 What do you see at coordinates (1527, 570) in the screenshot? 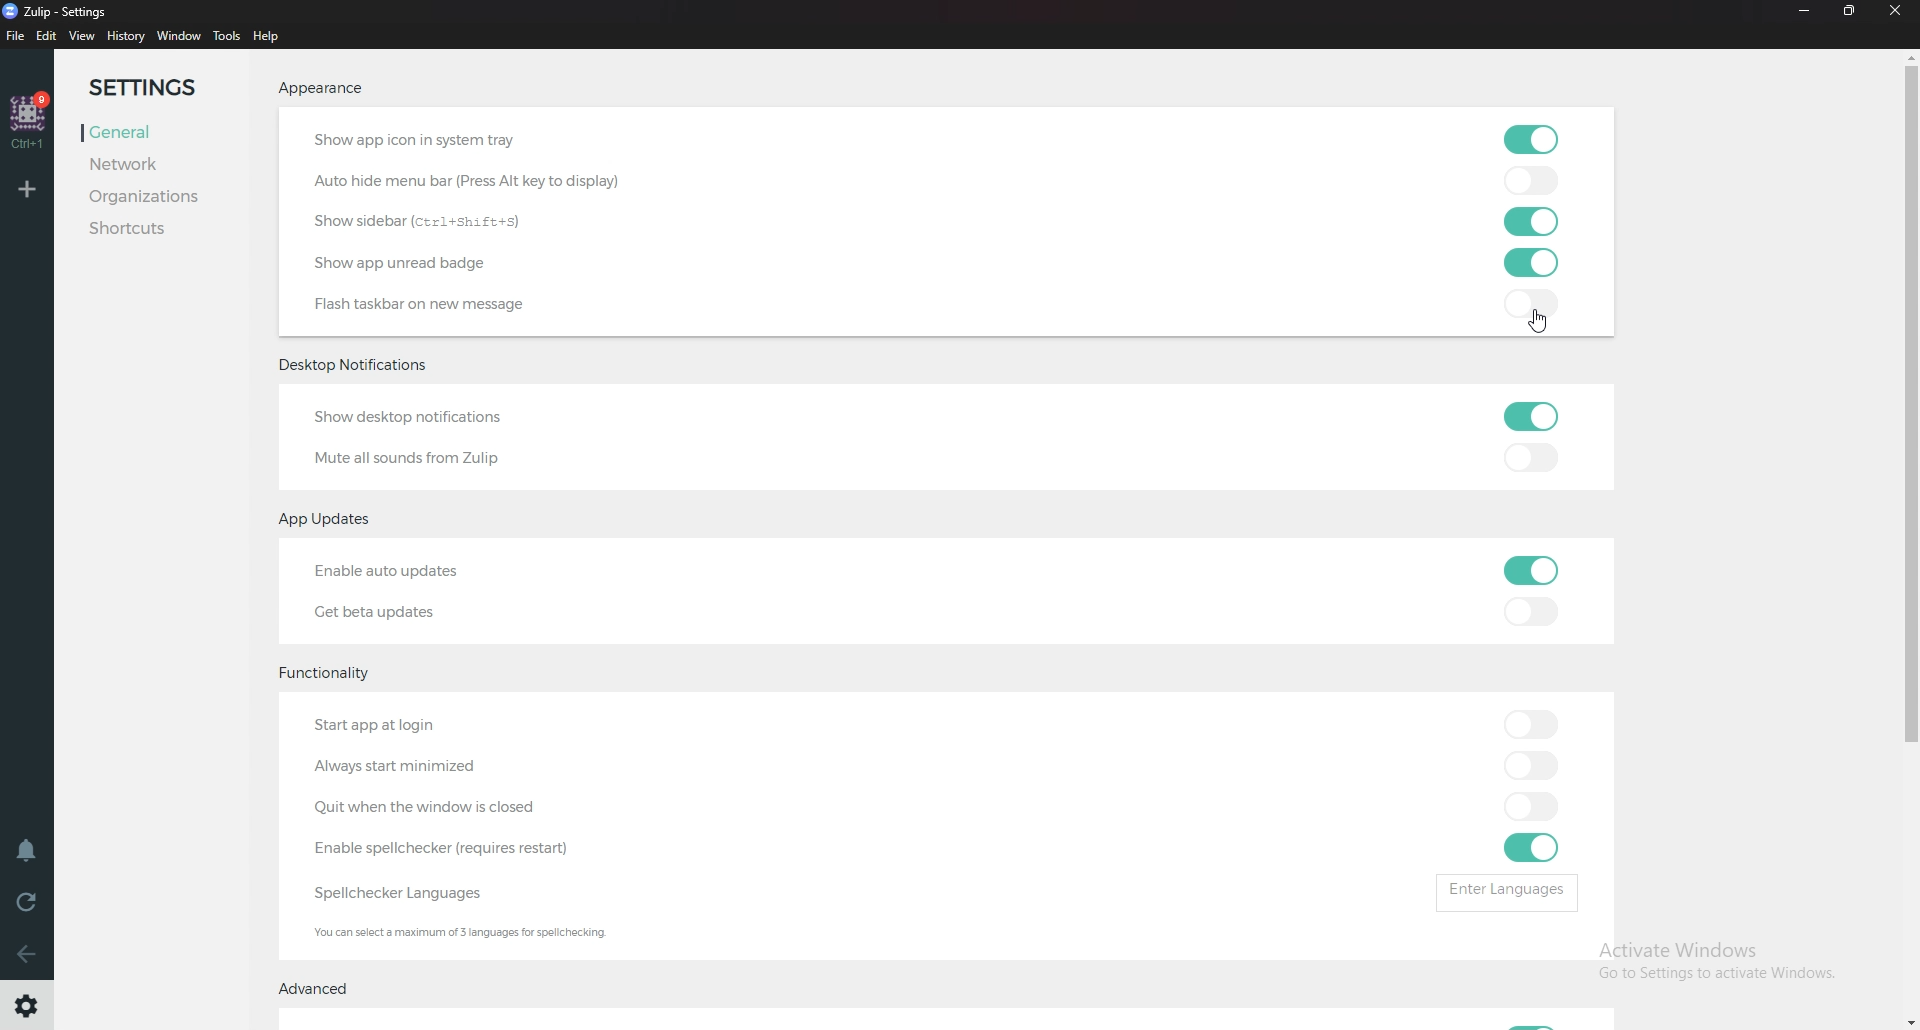
I see `toggle` at bounding box center [1527, 570].